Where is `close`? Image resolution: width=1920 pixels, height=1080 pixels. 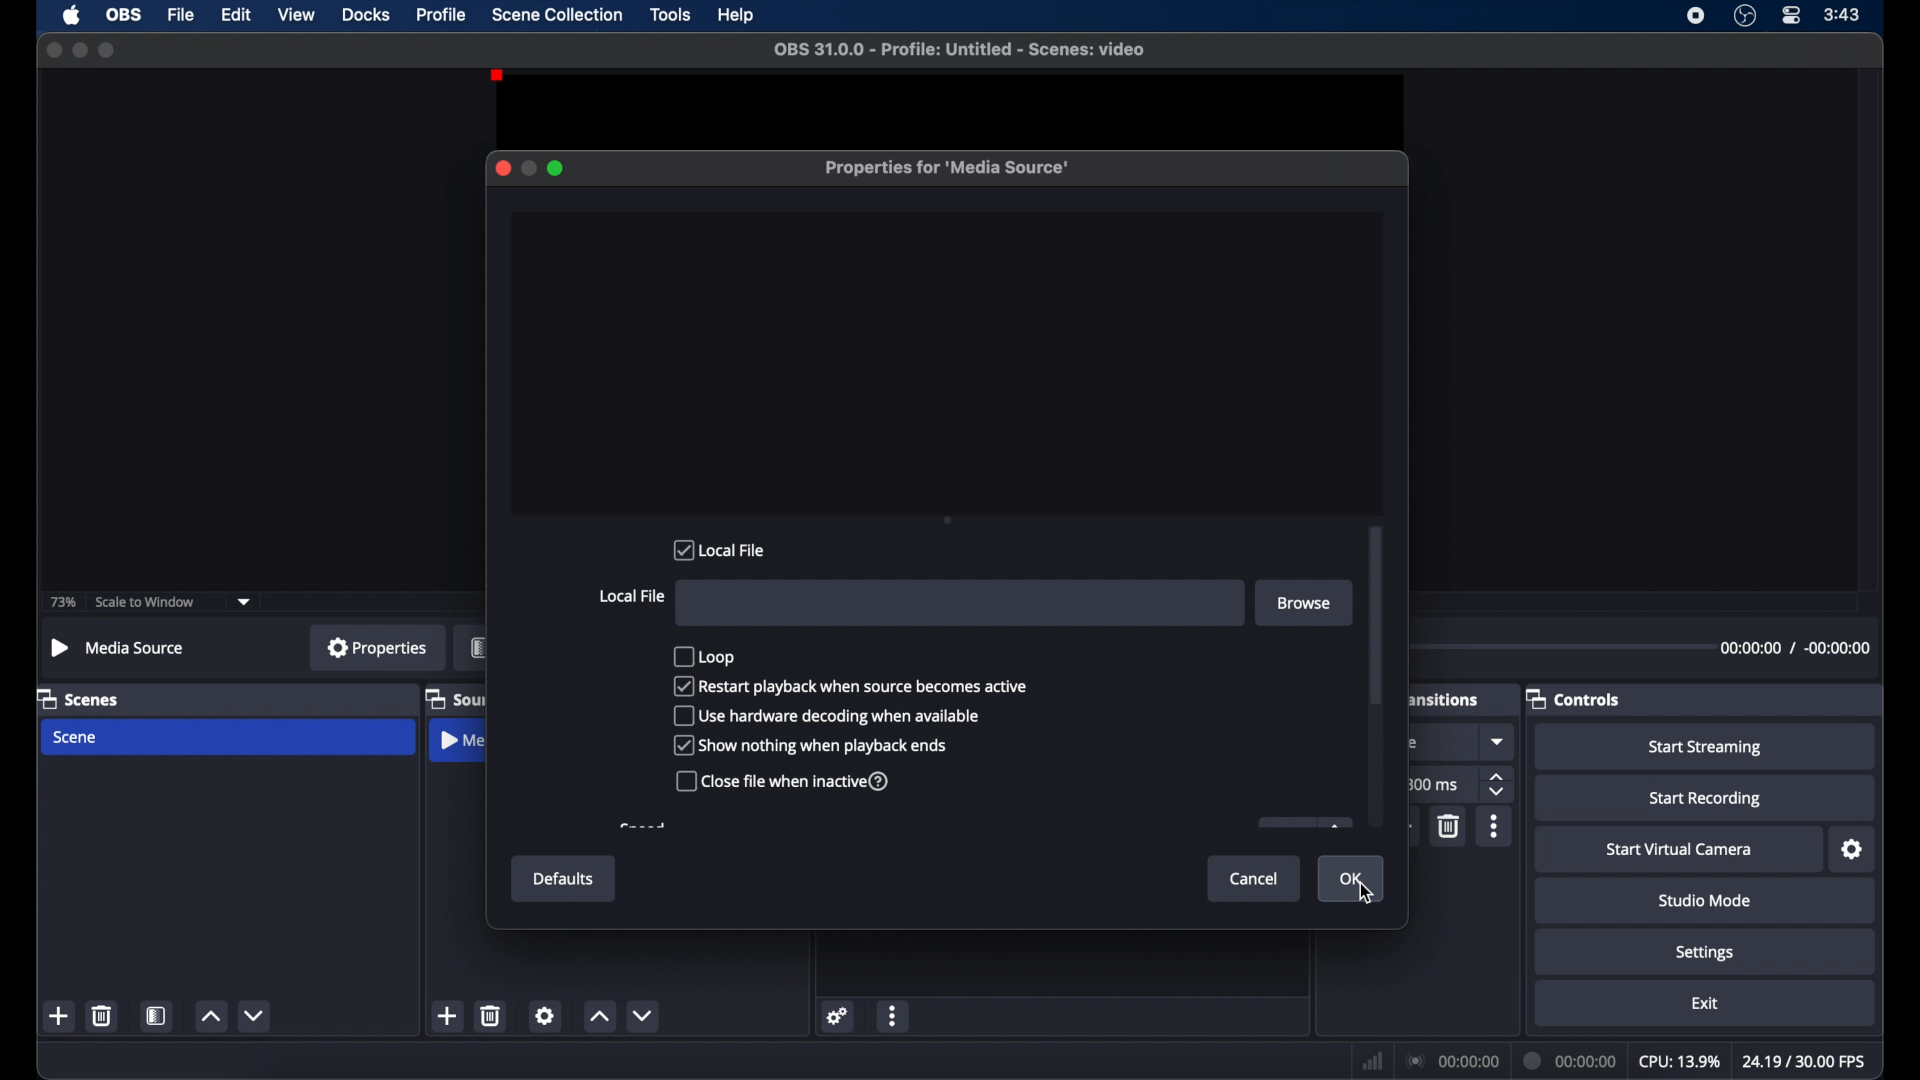 close is located at coordinates (502, 168).